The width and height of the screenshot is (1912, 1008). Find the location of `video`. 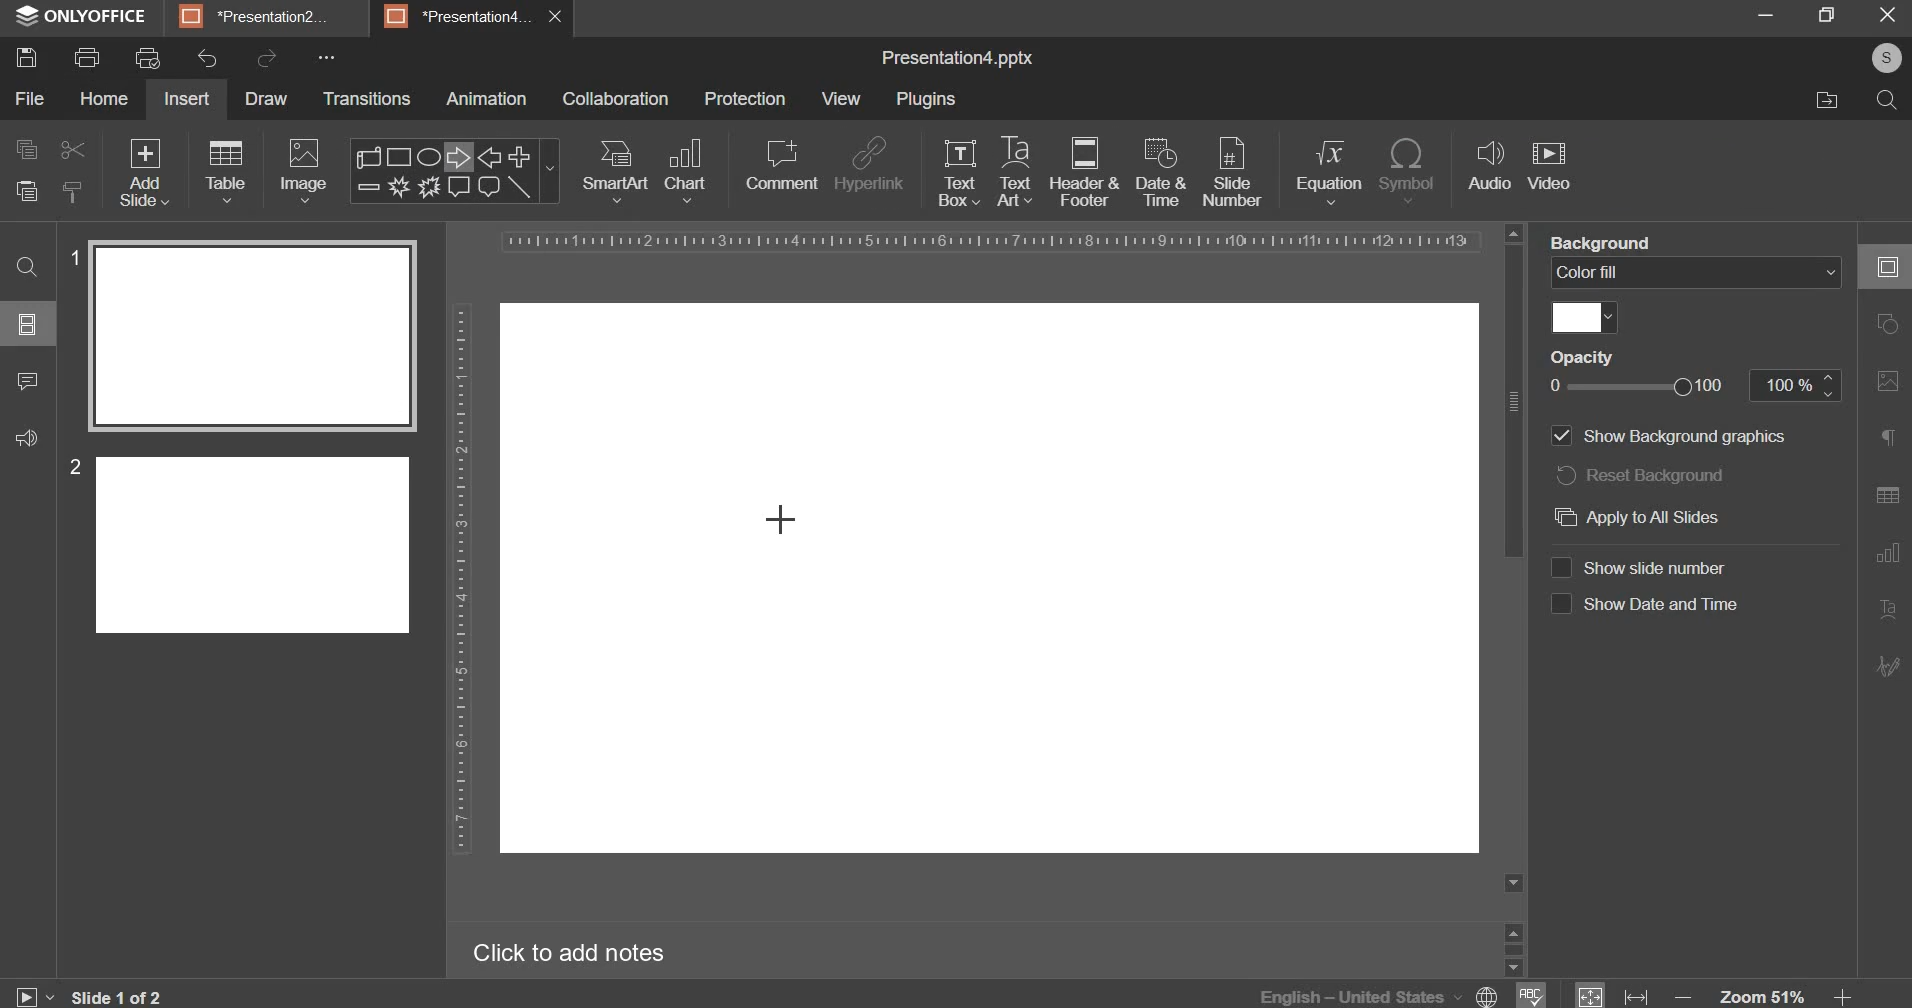

video is located at coordinates (1549, 164).